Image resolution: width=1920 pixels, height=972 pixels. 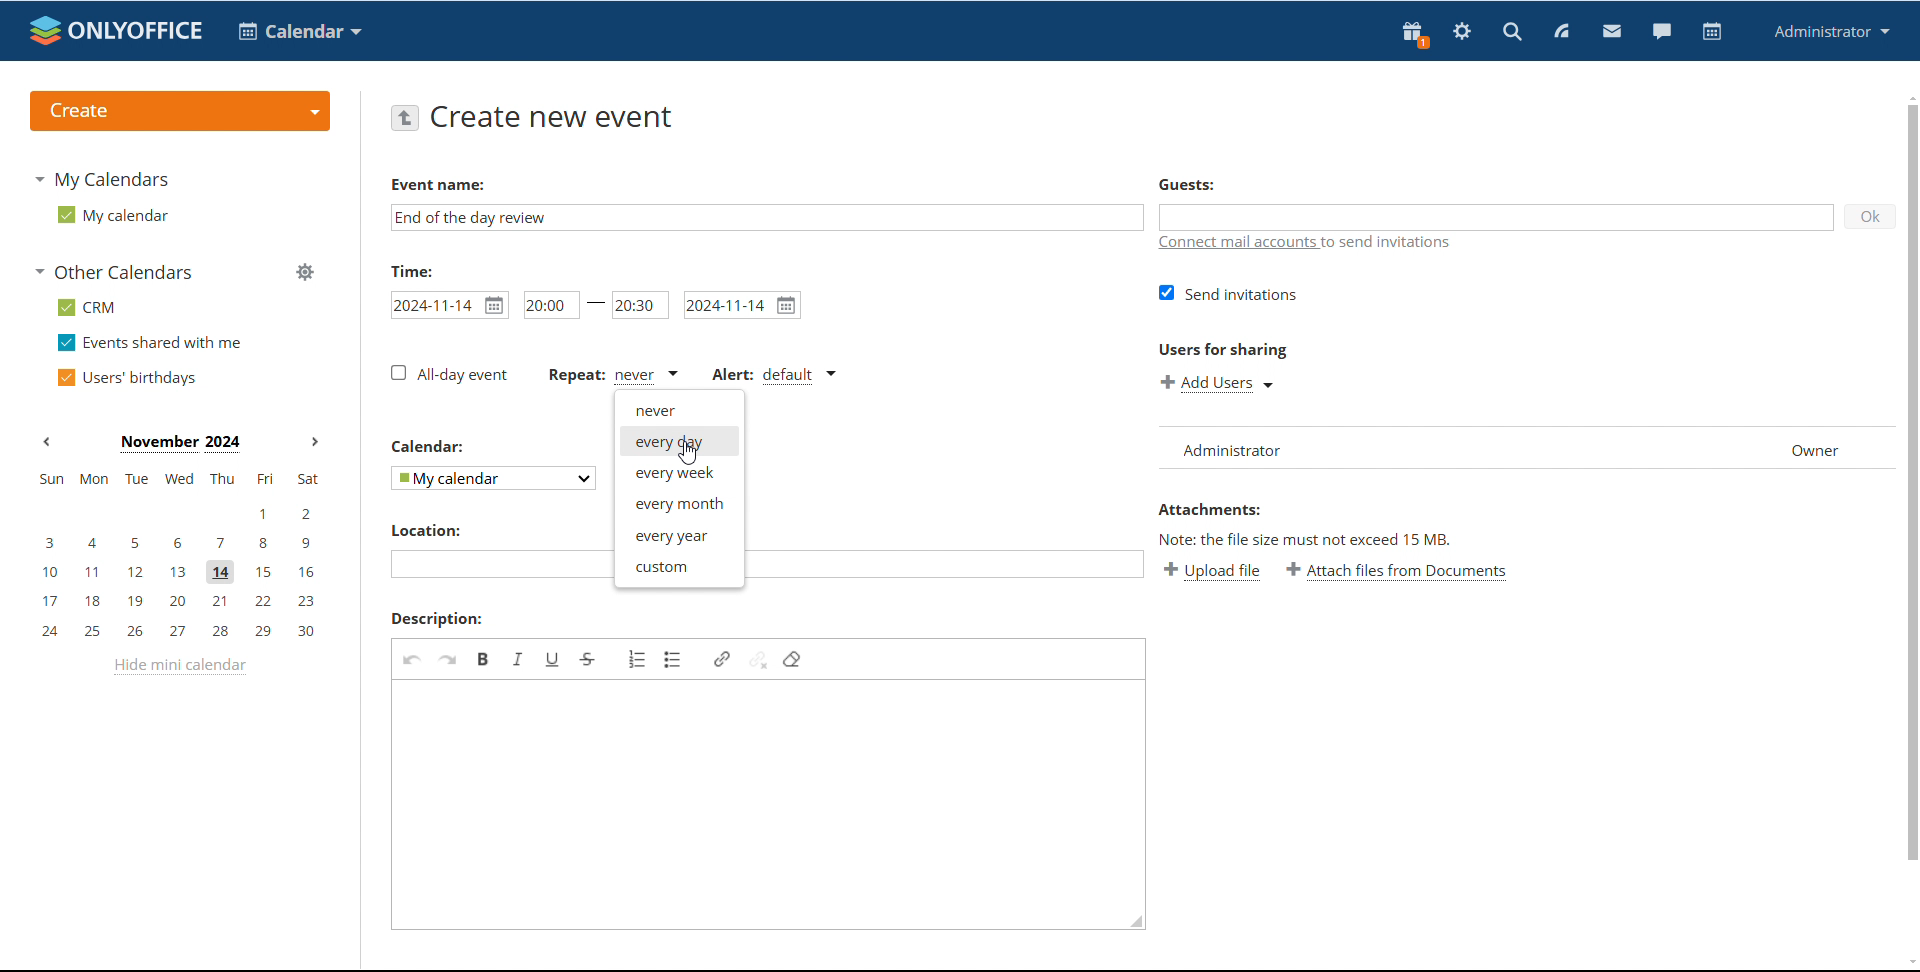 What do you see at coordinates (412, 659) in the screenshot?
I see `undo` at bounding box center [412, 659].